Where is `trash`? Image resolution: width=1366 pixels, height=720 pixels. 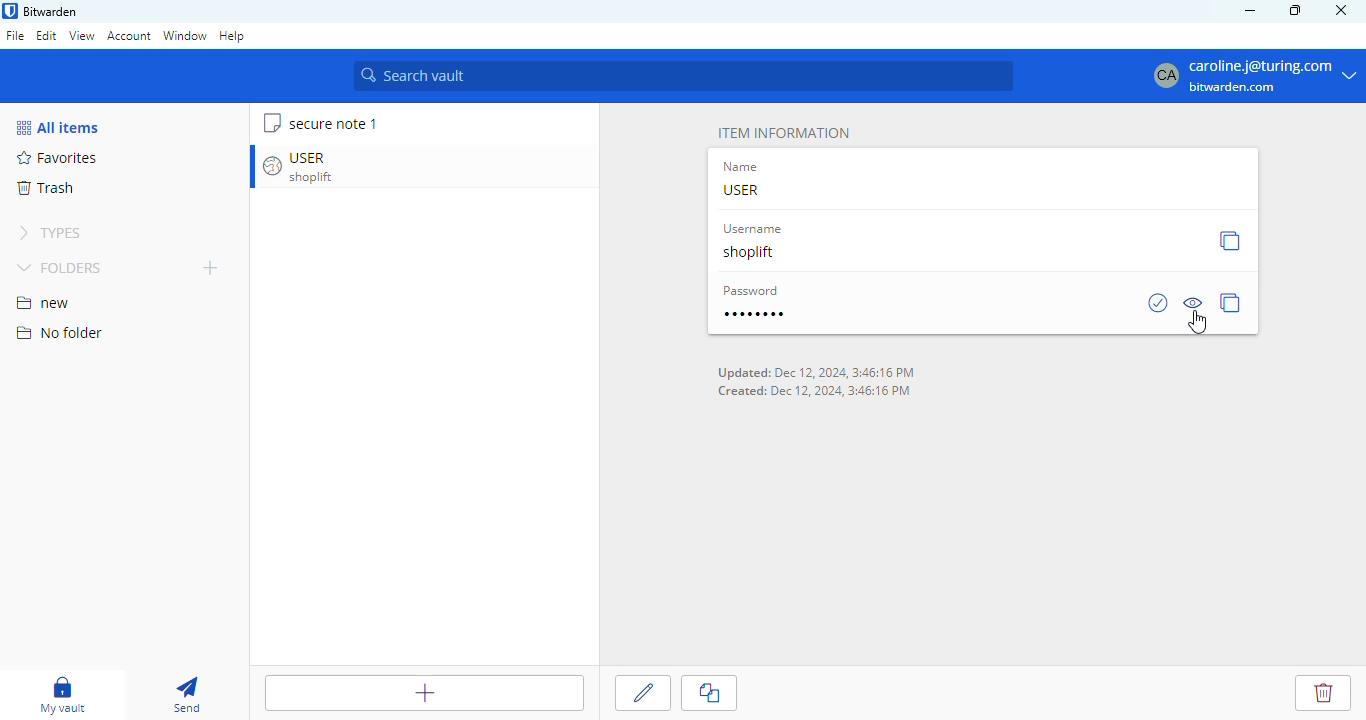 trash is located at coordinates (46, 188).